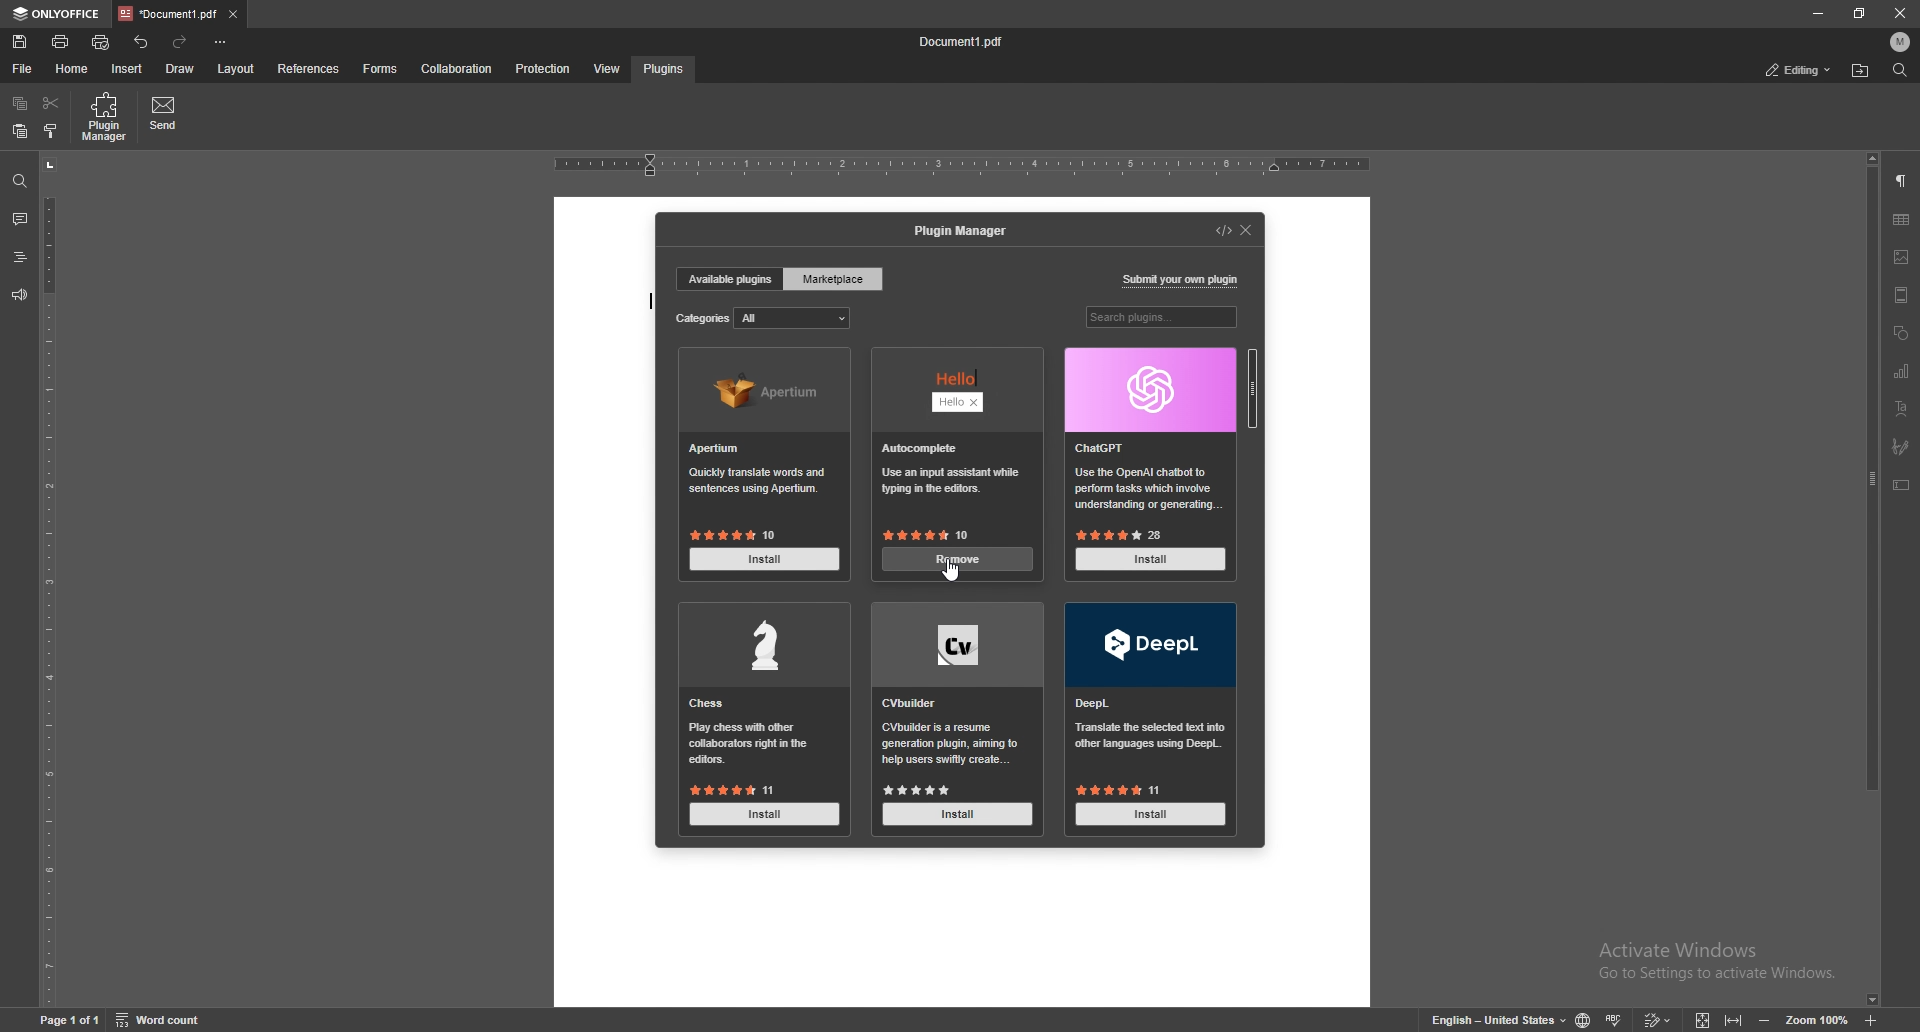  Describe the element at coordinates (72, 69) in the screenshot. I see `home` at that location.